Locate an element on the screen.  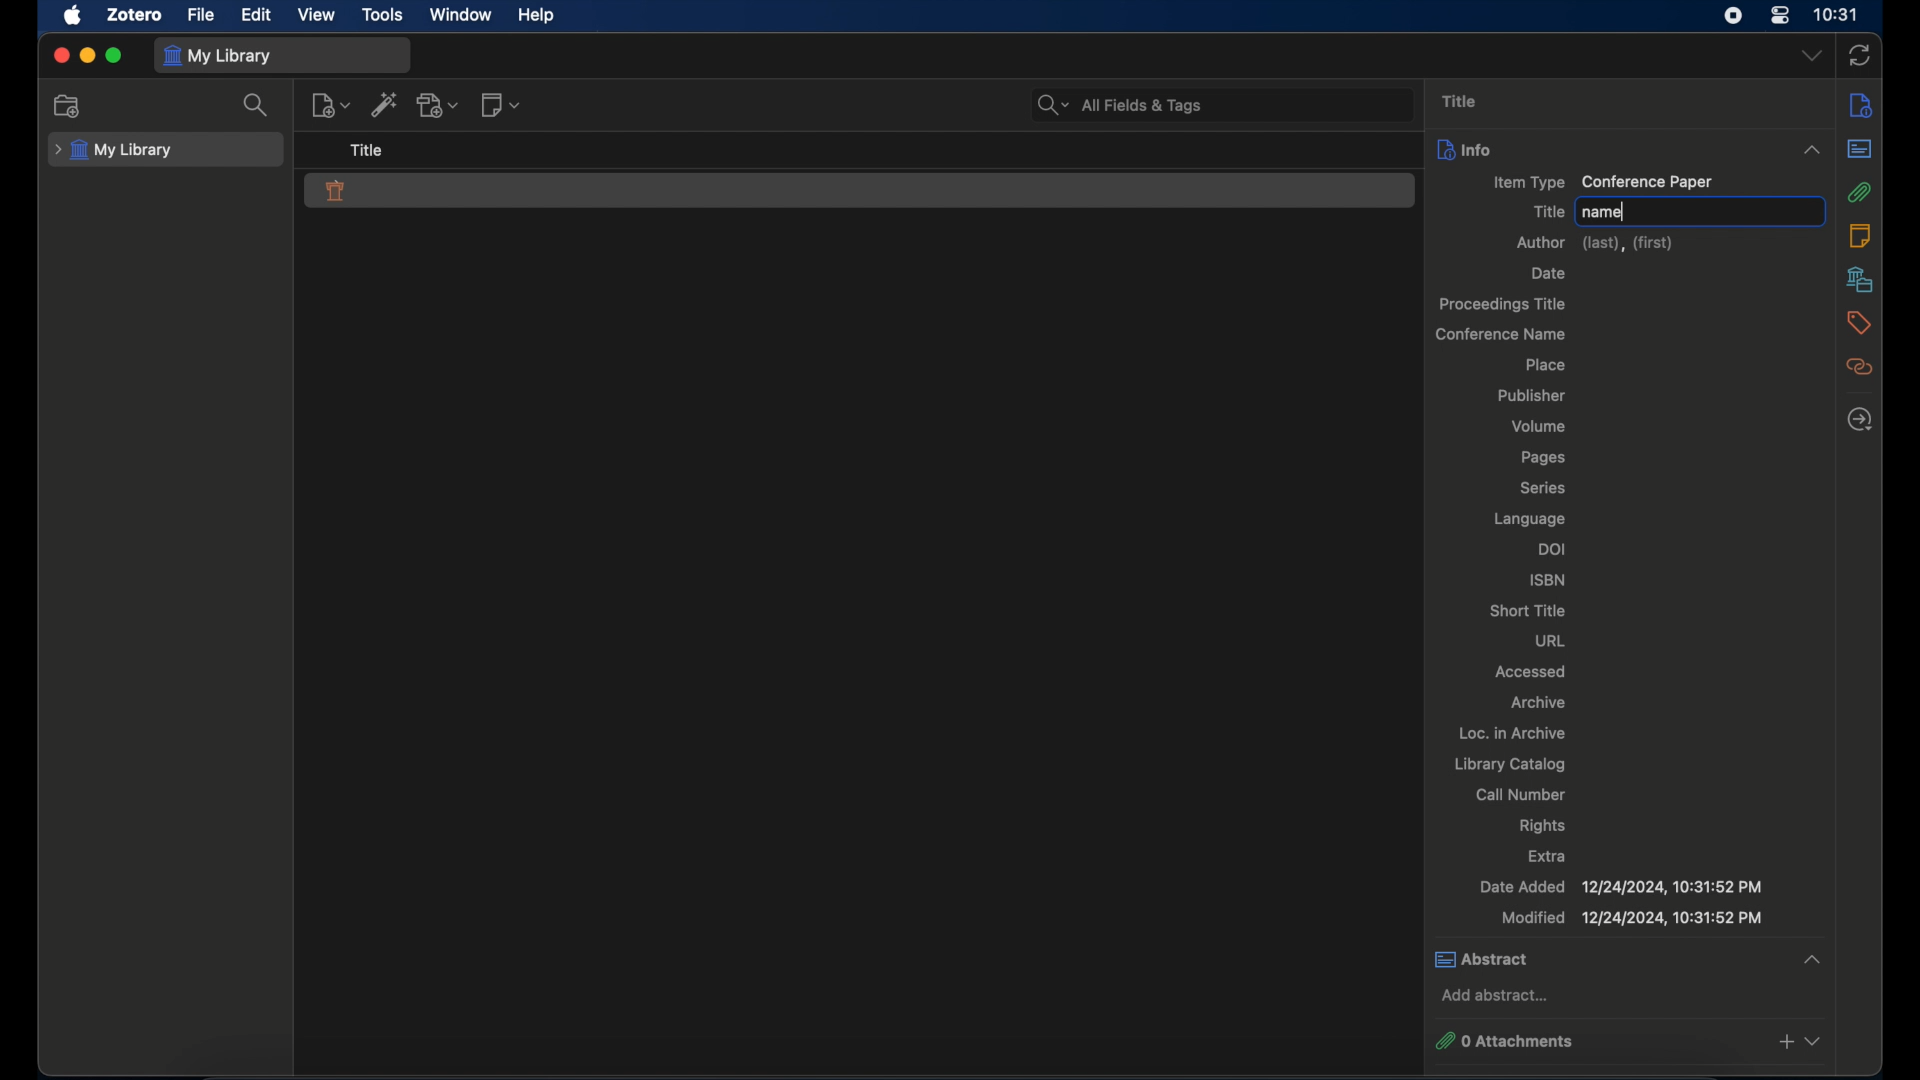
time is located at coordinates (1837, 15).